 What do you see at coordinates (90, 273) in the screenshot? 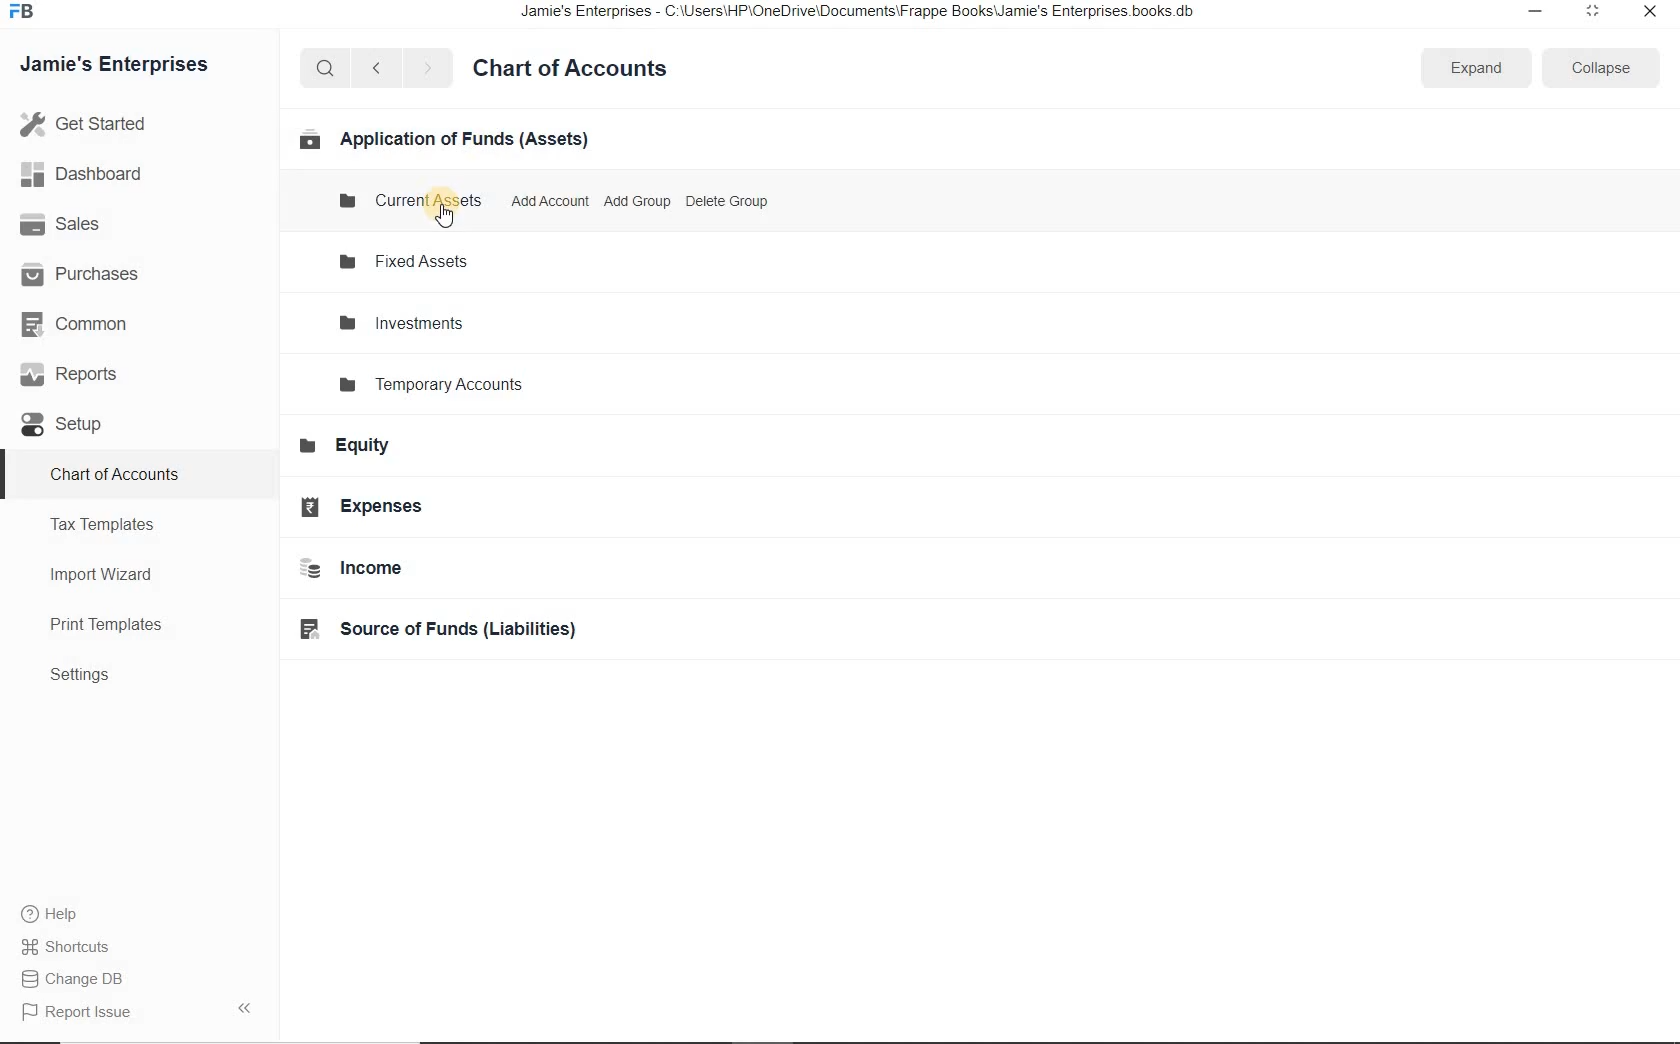
I see `Purchases` at bounding box center [90, 273].